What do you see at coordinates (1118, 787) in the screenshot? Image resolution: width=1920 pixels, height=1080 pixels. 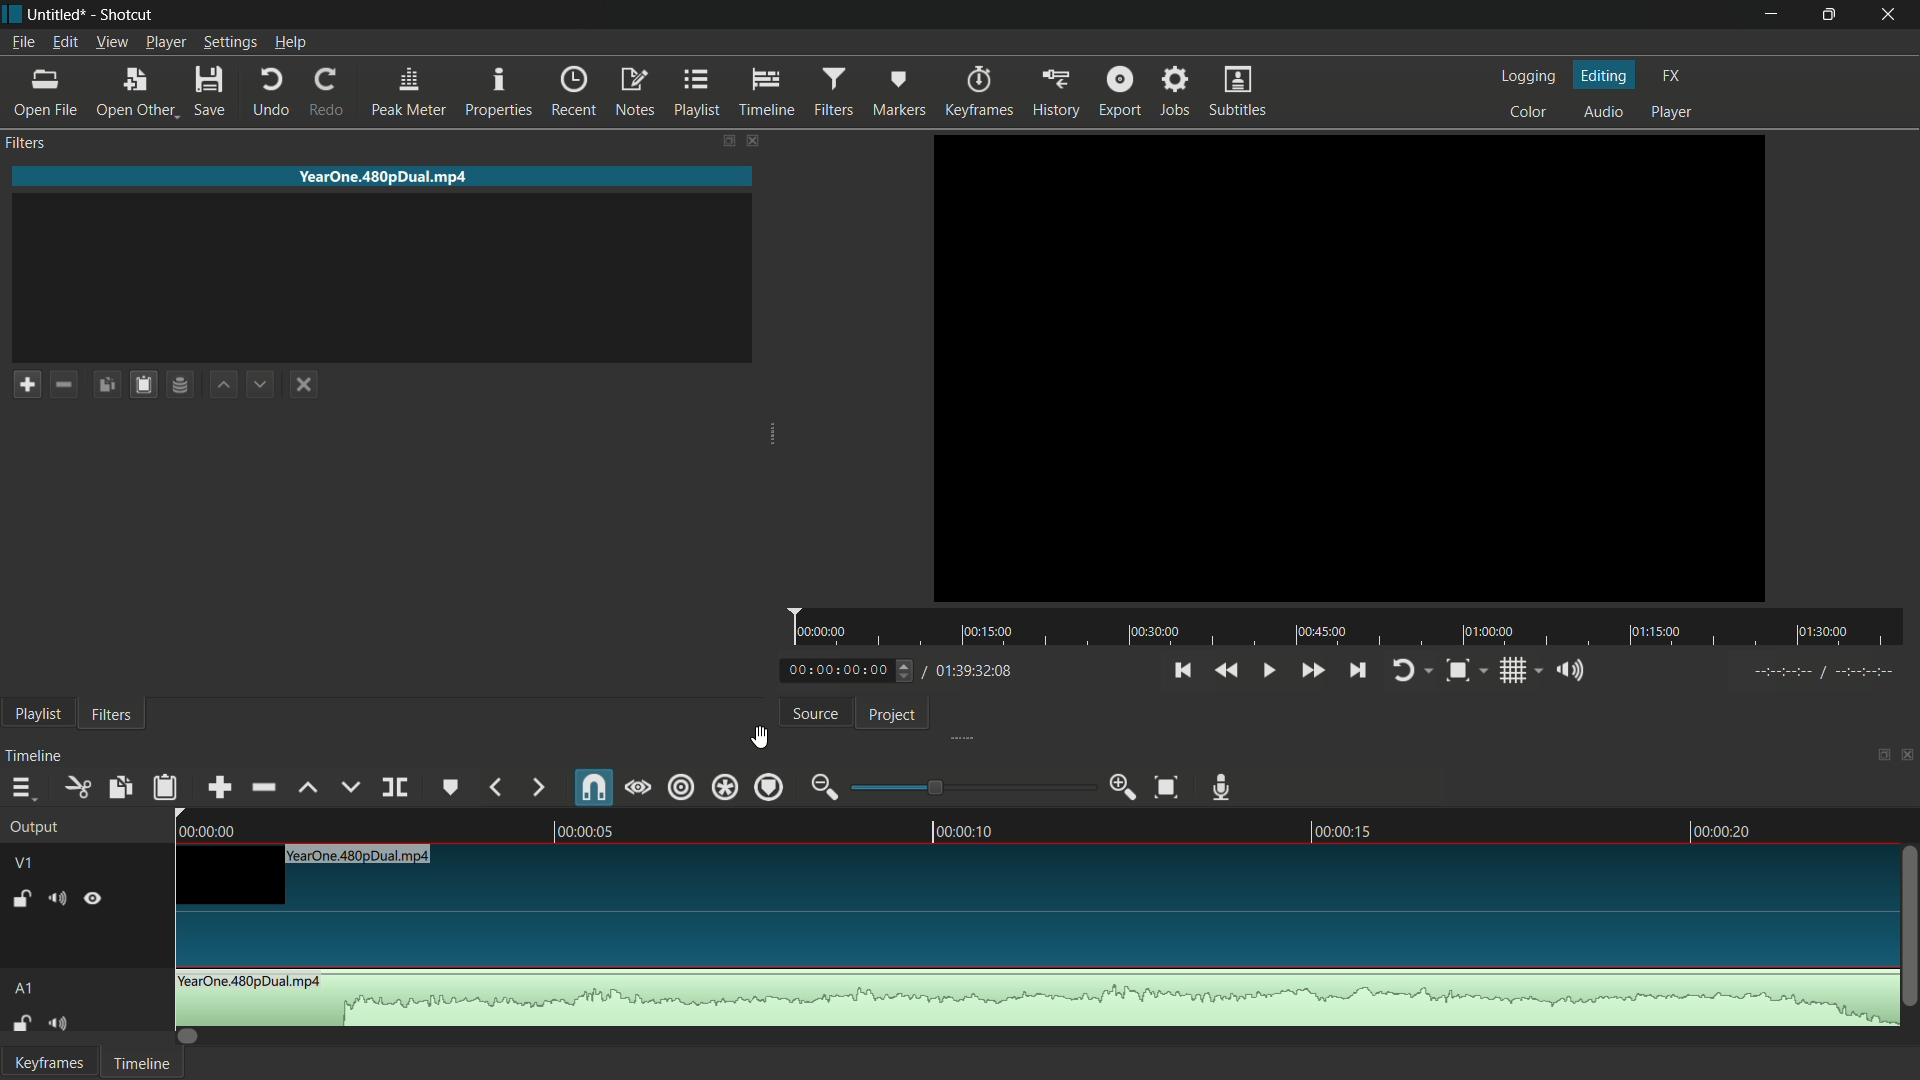 I see `zoom in` at bounding box center [1118, 787].